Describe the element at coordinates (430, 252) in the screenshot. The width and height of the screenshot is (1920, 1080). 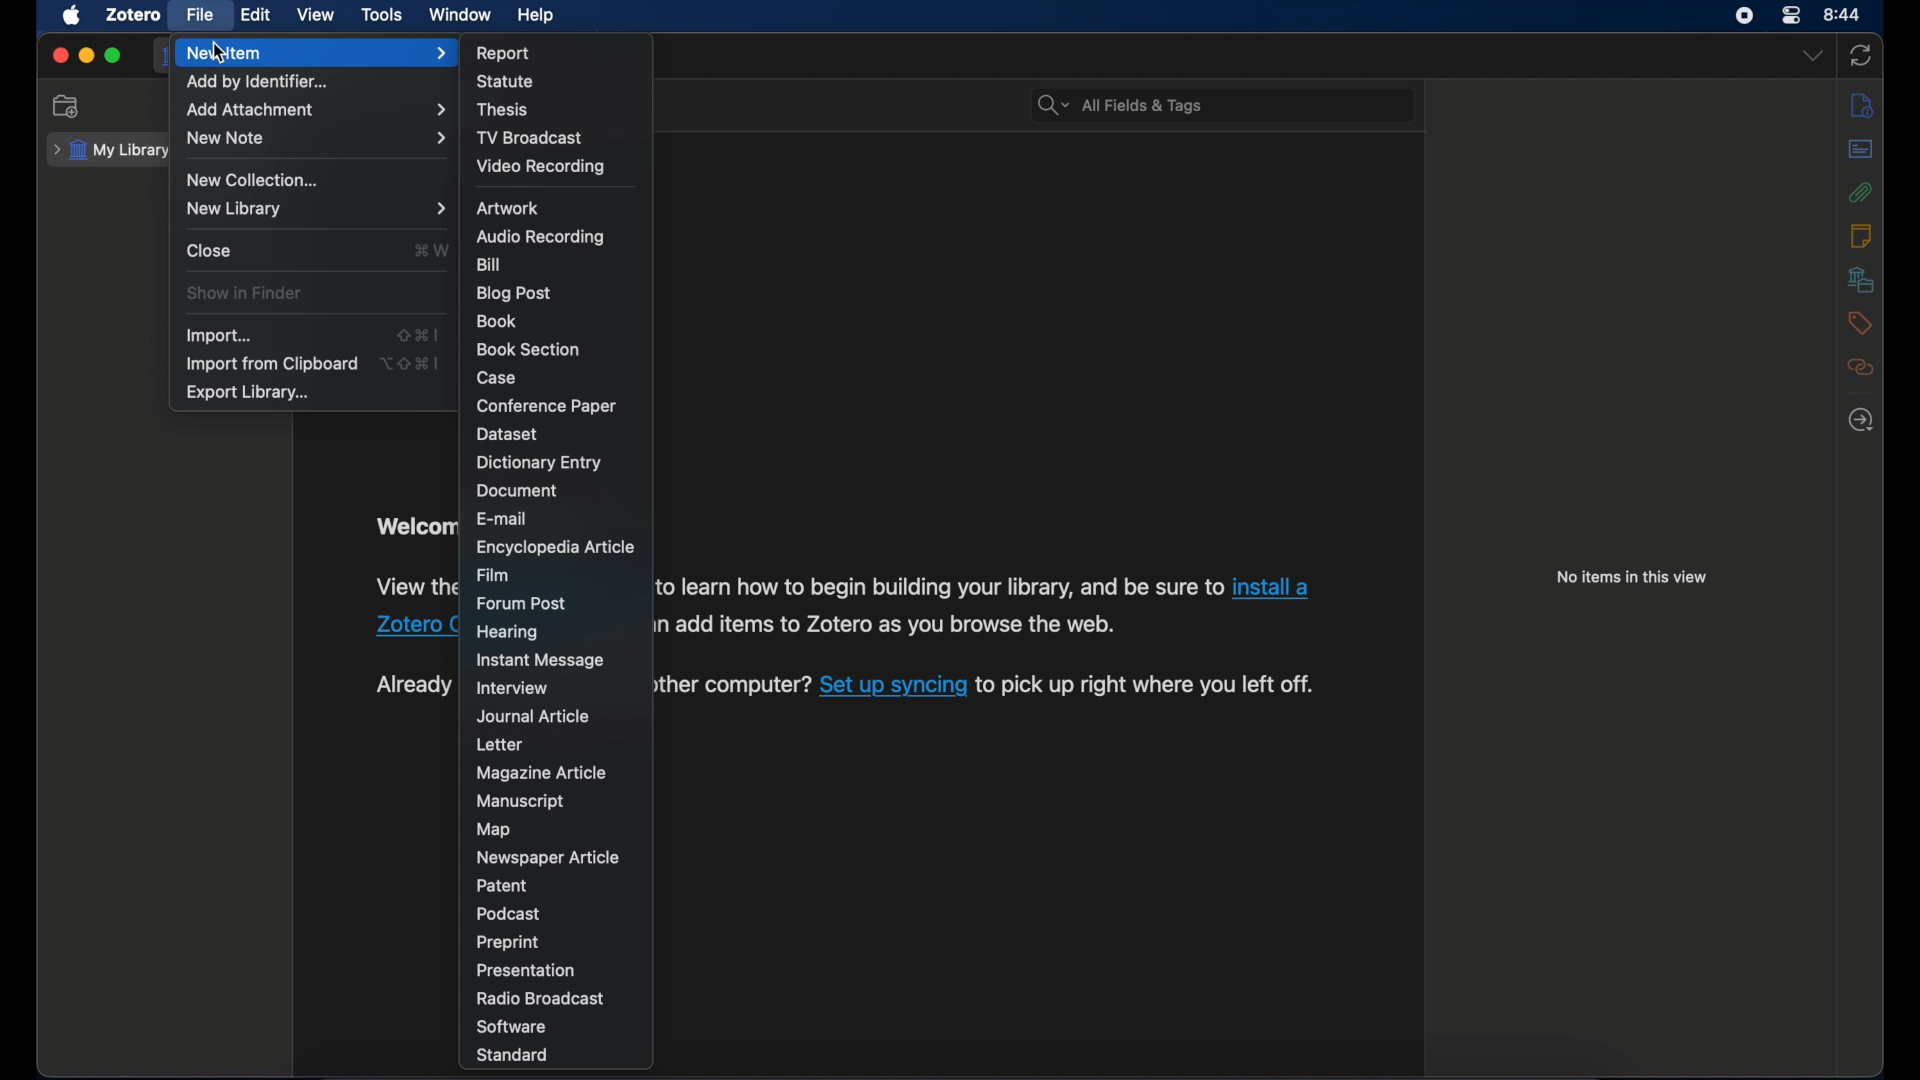
I see `shortcut` at that location.